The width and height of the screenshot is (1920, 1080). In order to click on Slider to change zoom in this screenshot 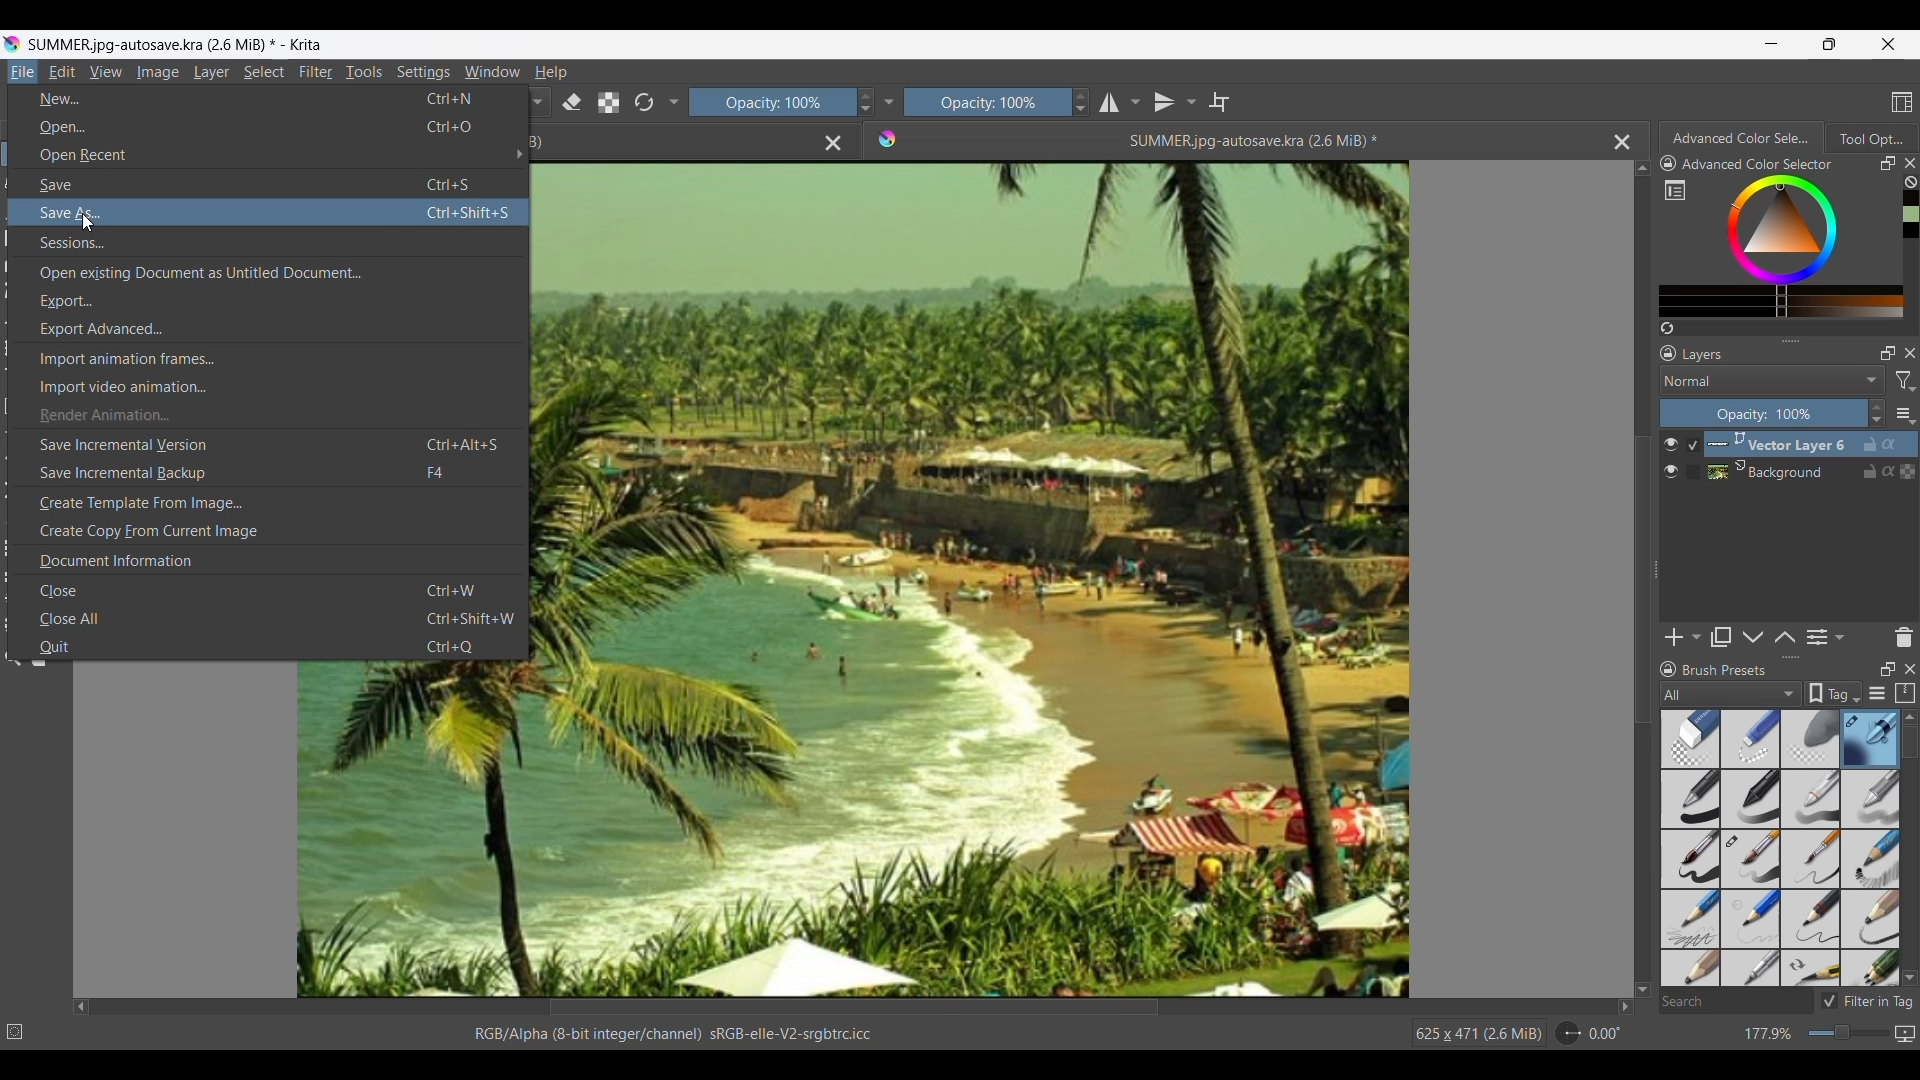, I will do `click(1848, 1033)`.